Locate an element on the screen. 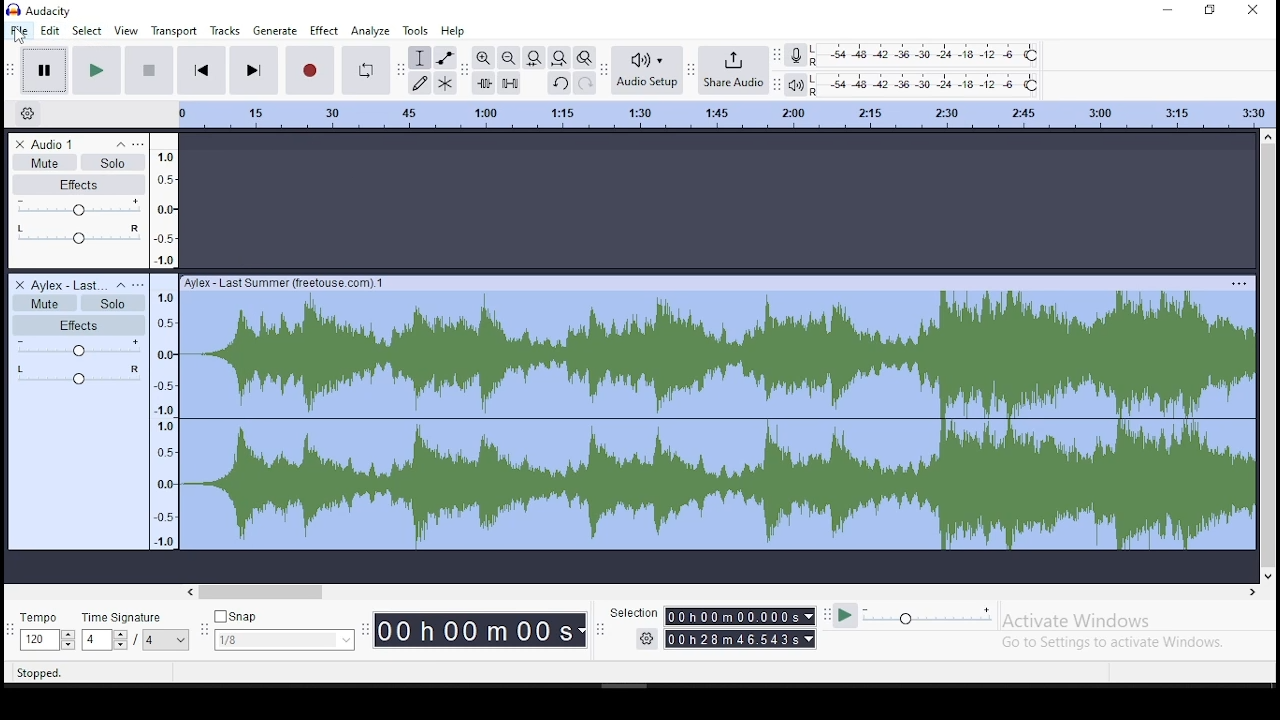 The width and height of the screenshot is (1280, 720). zoom in is located at coordinates (483, 58).